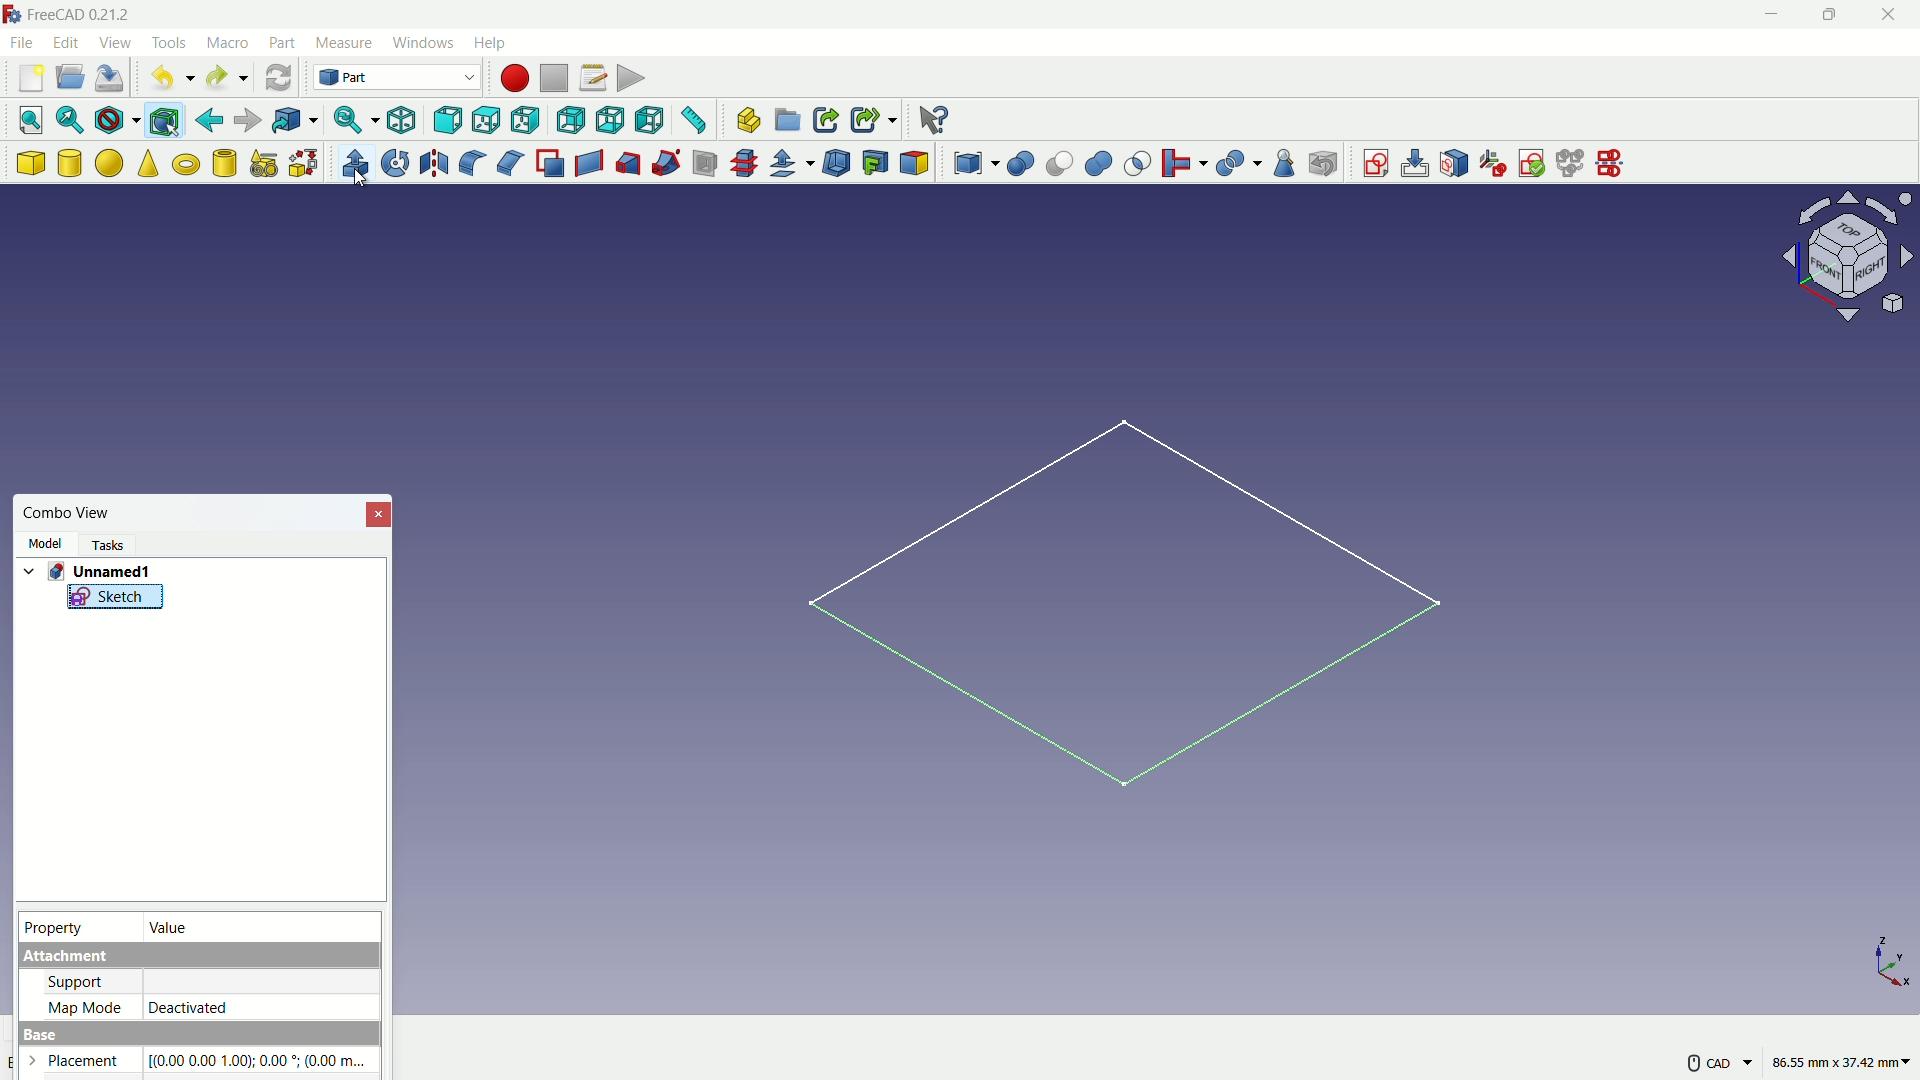  Describe the element at coordinates (1022, 164) in the screenshot. I see `boolean` at that location.